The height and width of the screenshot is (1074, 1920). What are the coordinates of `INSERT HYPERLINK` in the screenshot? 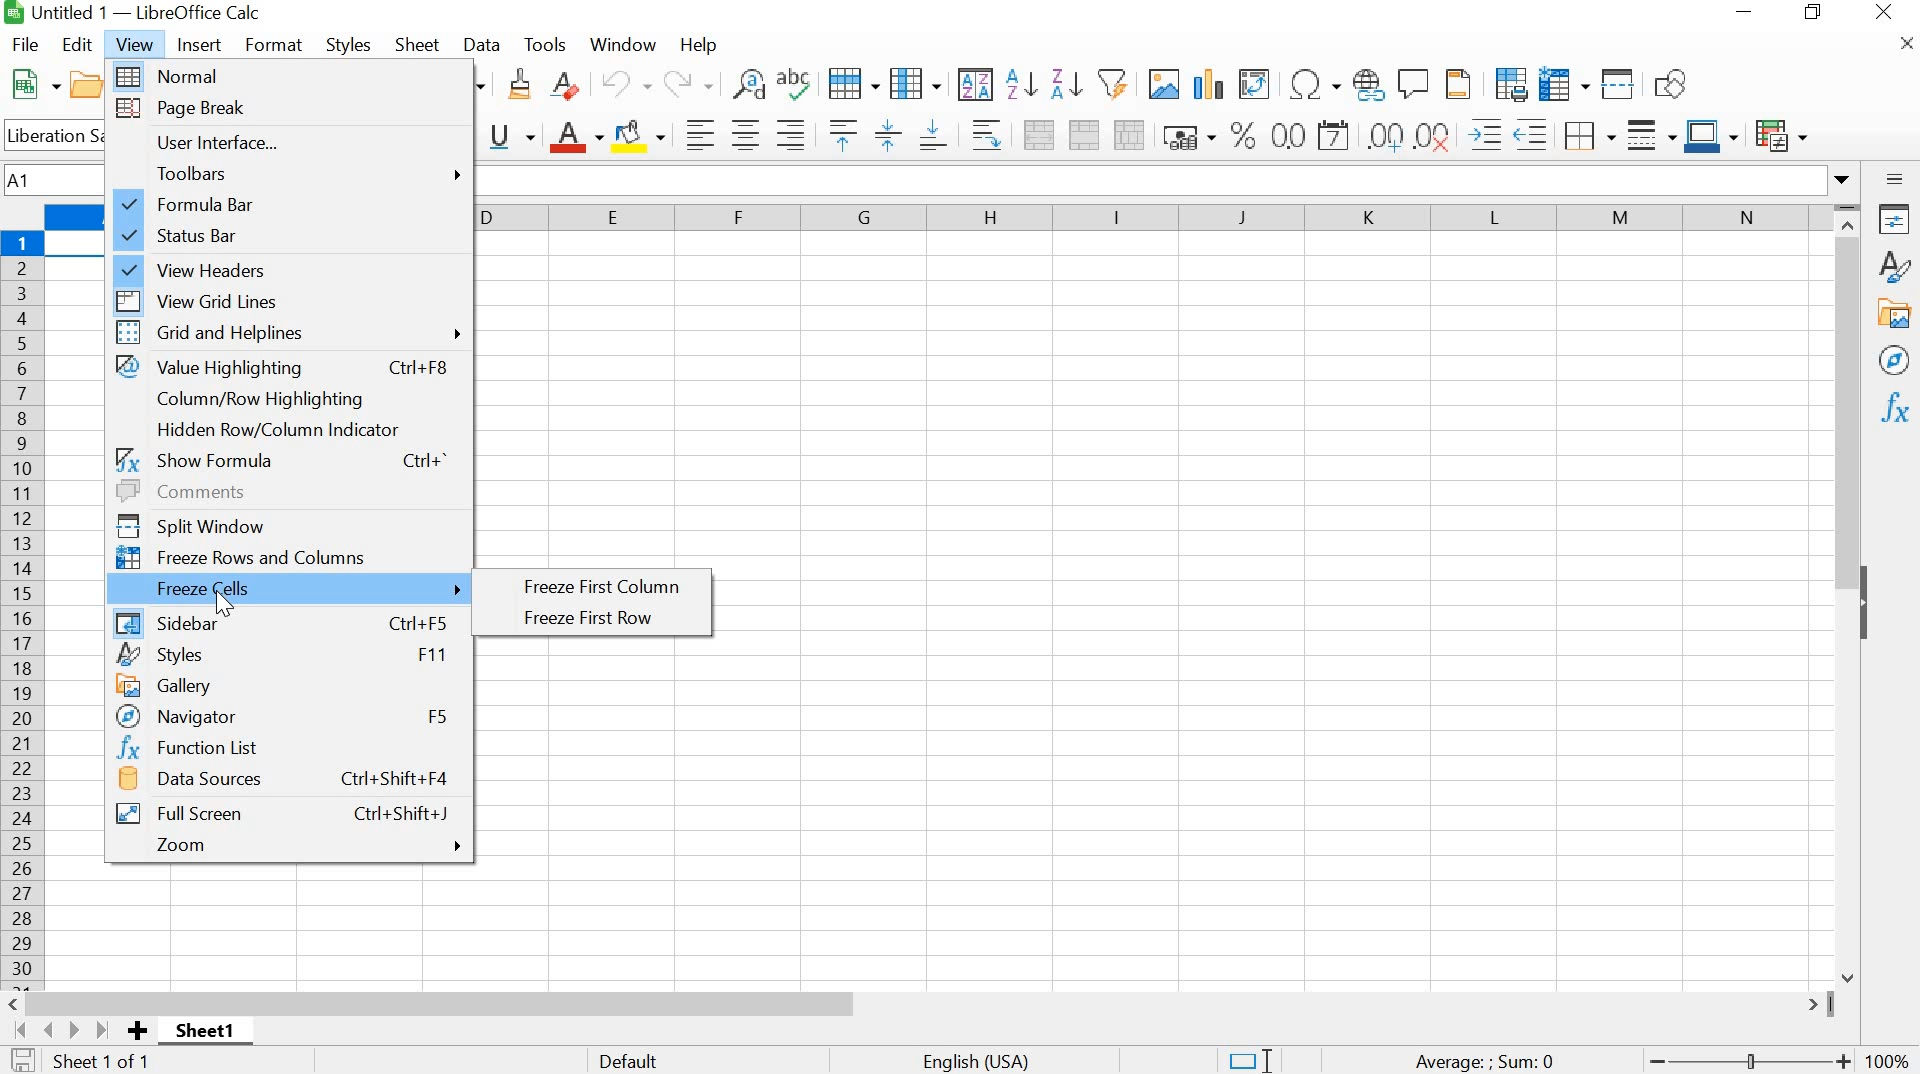 It's located at (1369, 84).